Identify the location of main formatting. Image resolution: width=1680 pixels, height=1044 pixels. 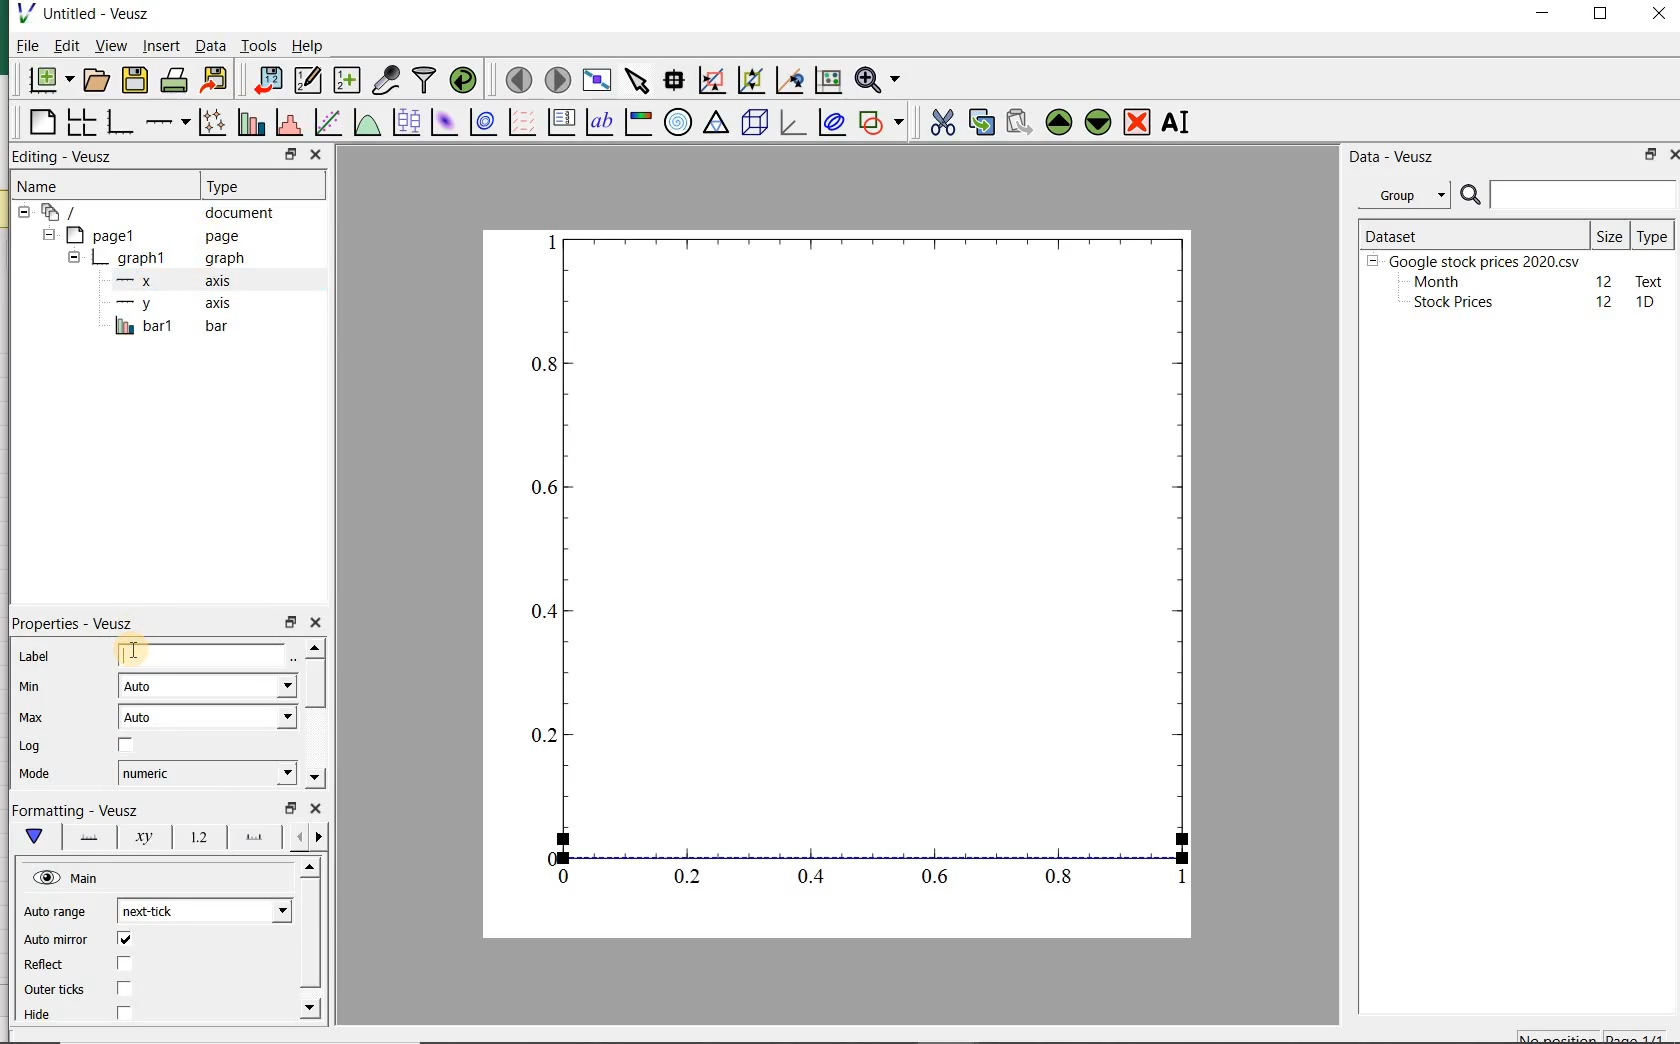
(30, 836).